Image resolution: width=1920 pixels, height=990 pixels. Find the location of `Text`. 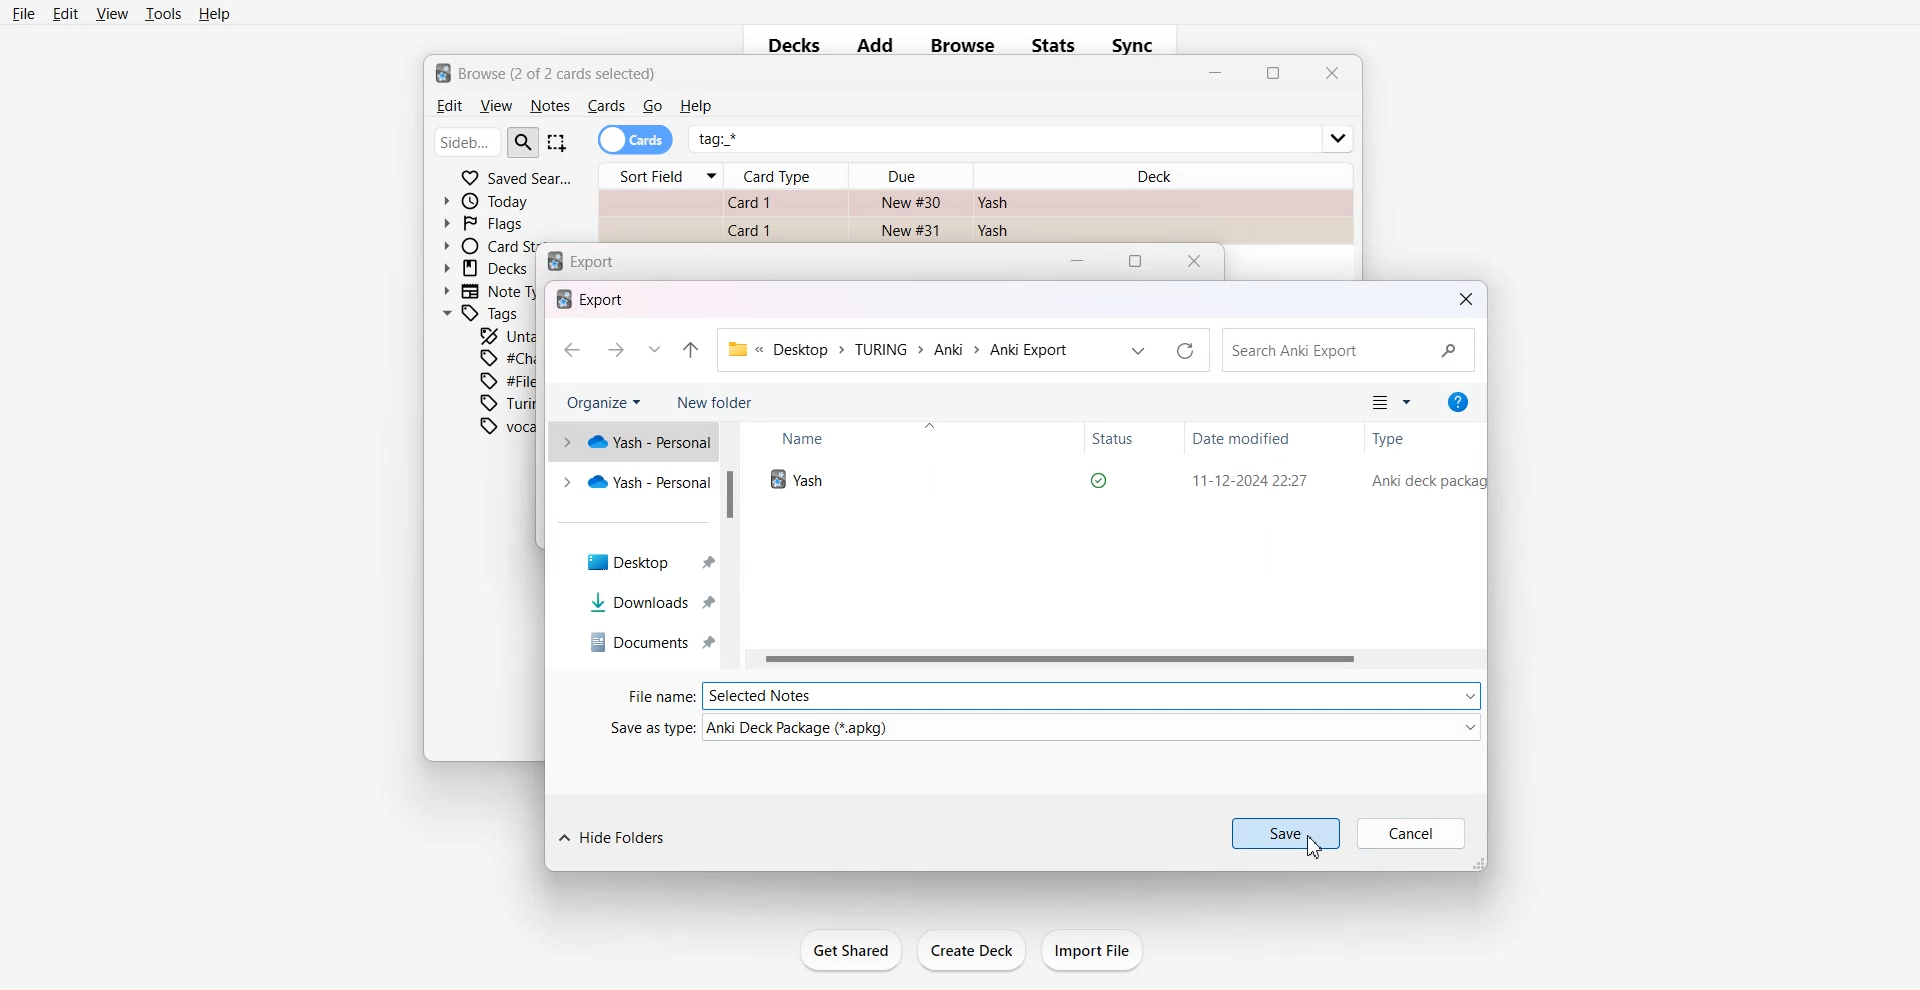

Text is located at coordinates (588, 299).